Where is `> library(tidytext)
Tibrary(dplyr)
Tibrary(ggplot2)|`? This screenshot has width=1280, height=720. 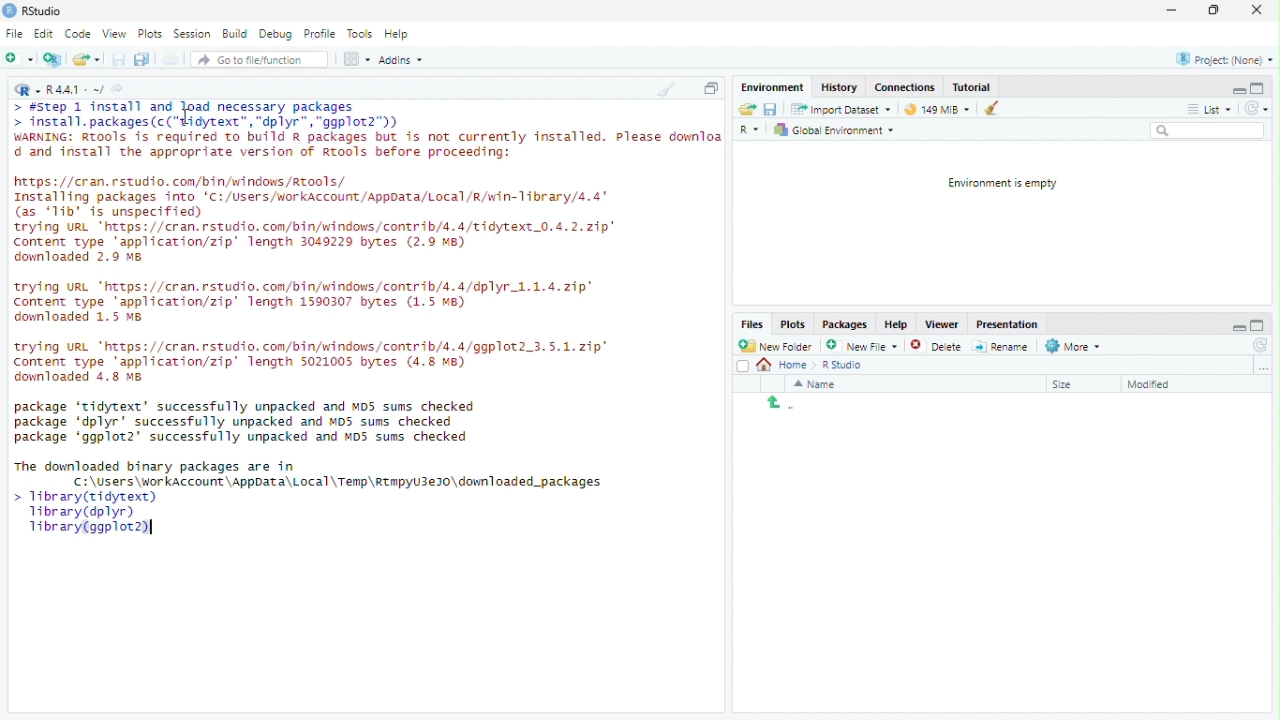
> library(tidytext)
Tibrary(dplyr)
Tibrary(ggplot2)| is located at coordinates (85, 517).